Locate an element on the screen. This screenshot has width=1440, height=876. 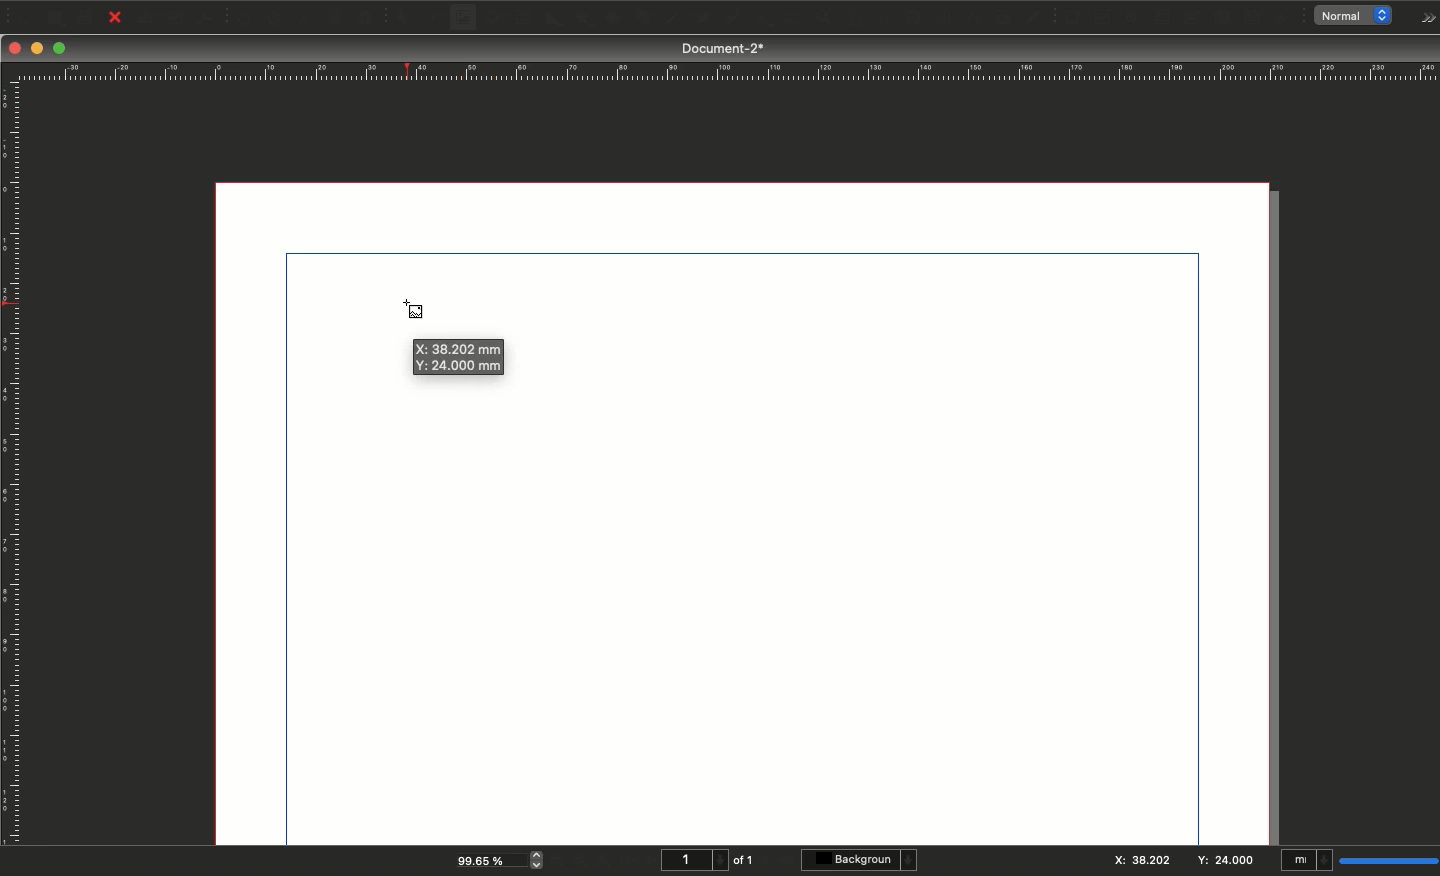
Text frame is located at coordinates (433, 20).